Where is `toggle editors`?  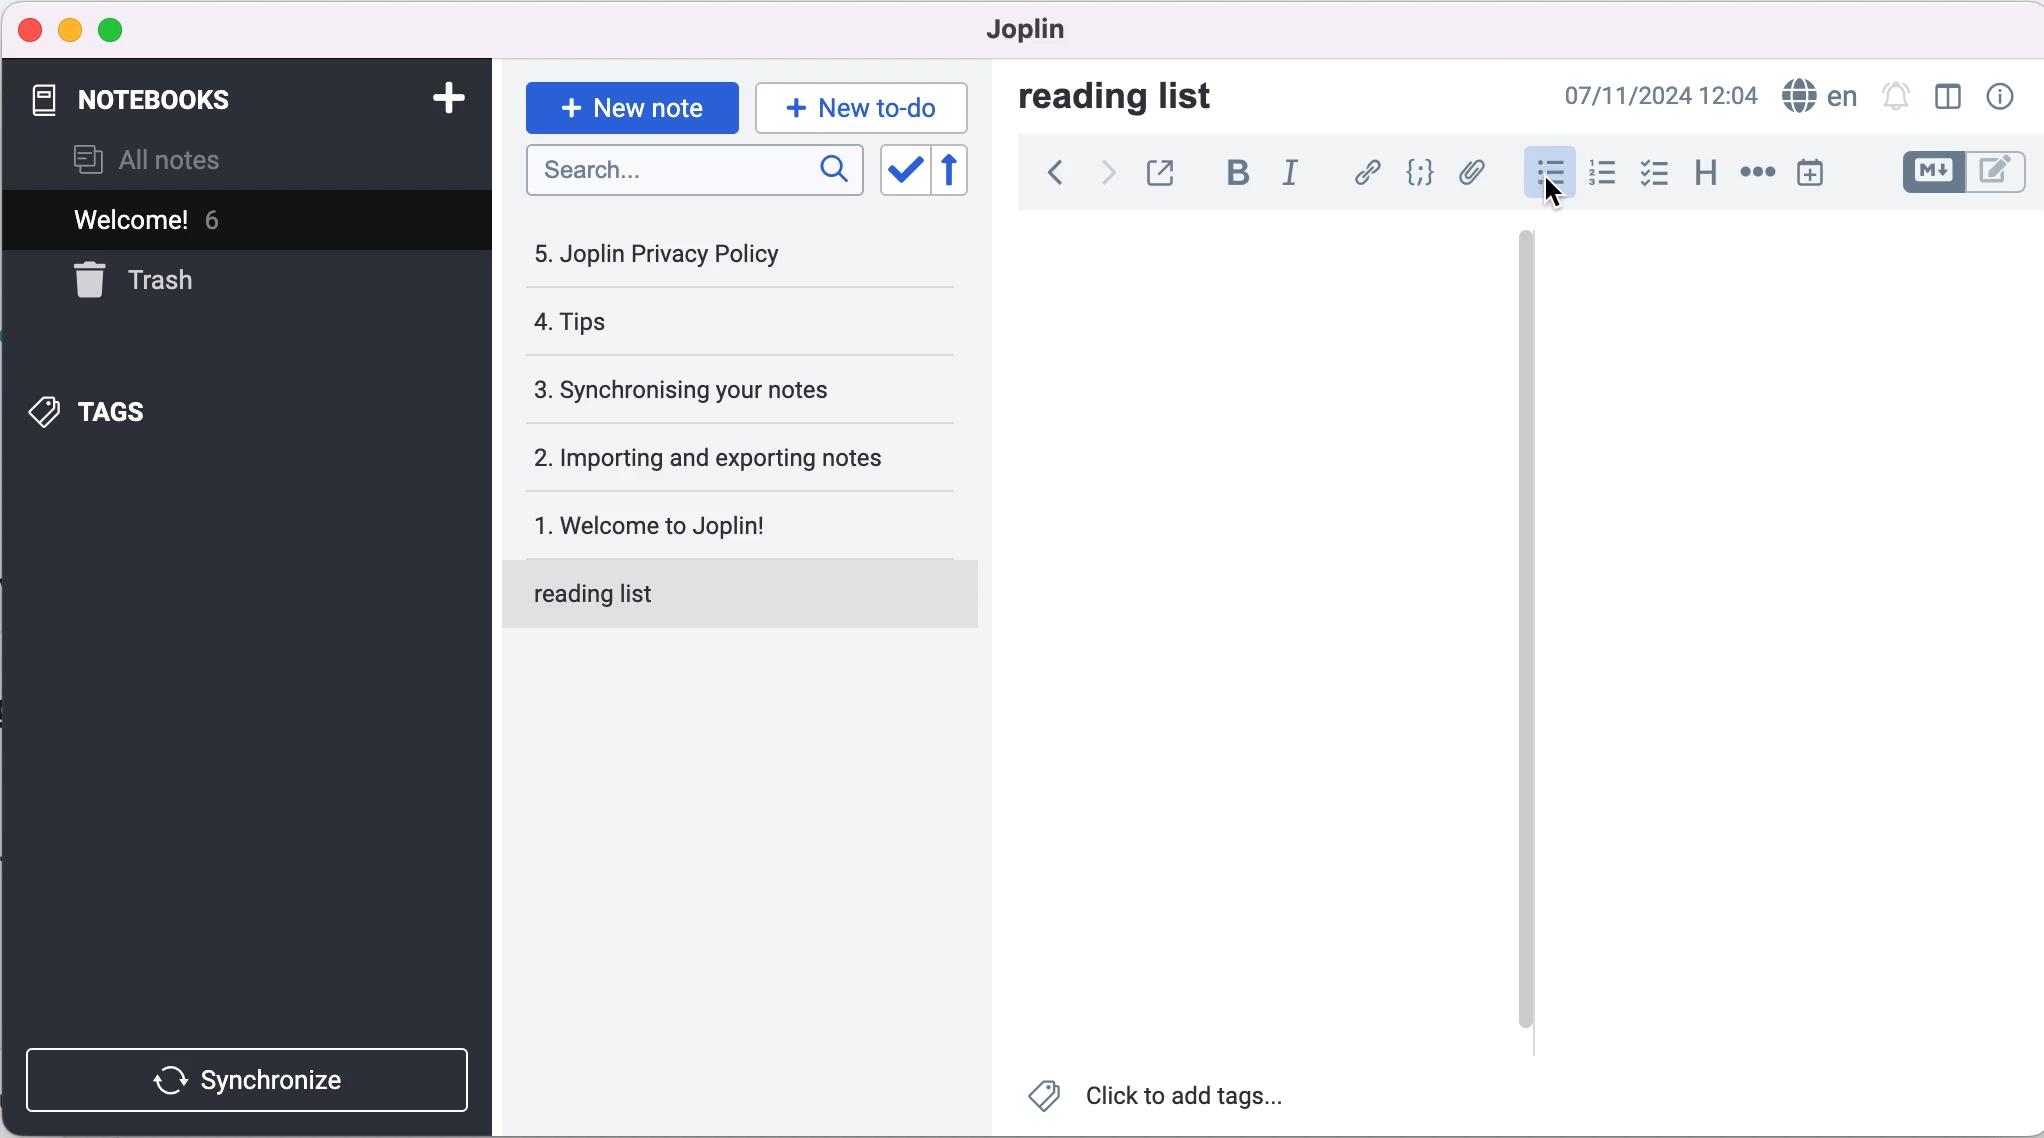 toggle editors is located at coordinates (1957, 172).